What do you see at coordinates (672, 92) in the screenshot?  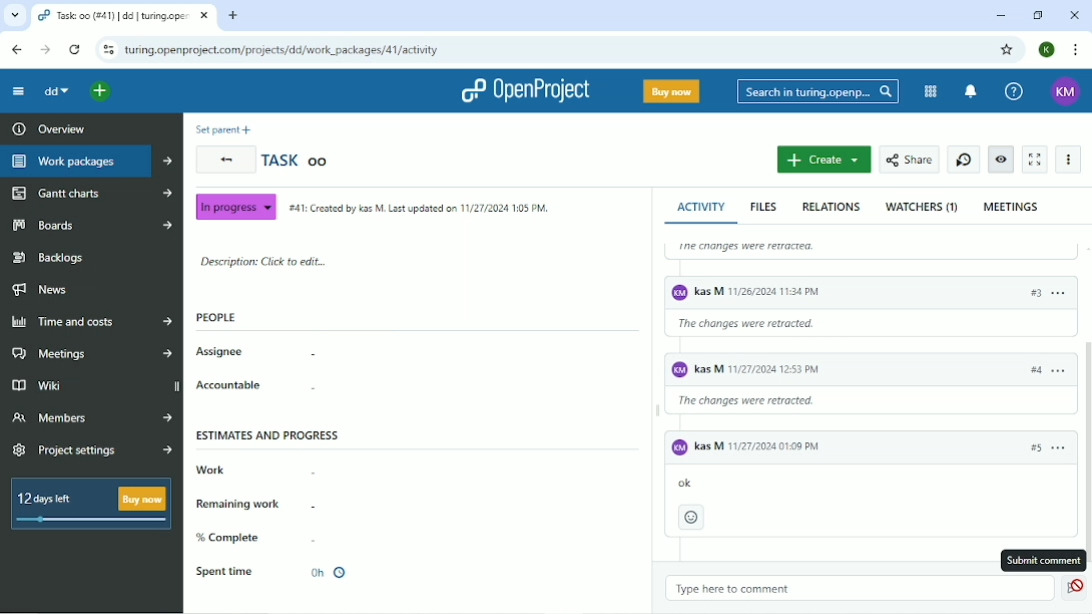 I see `Buy now` at bounding box center [672, 92].